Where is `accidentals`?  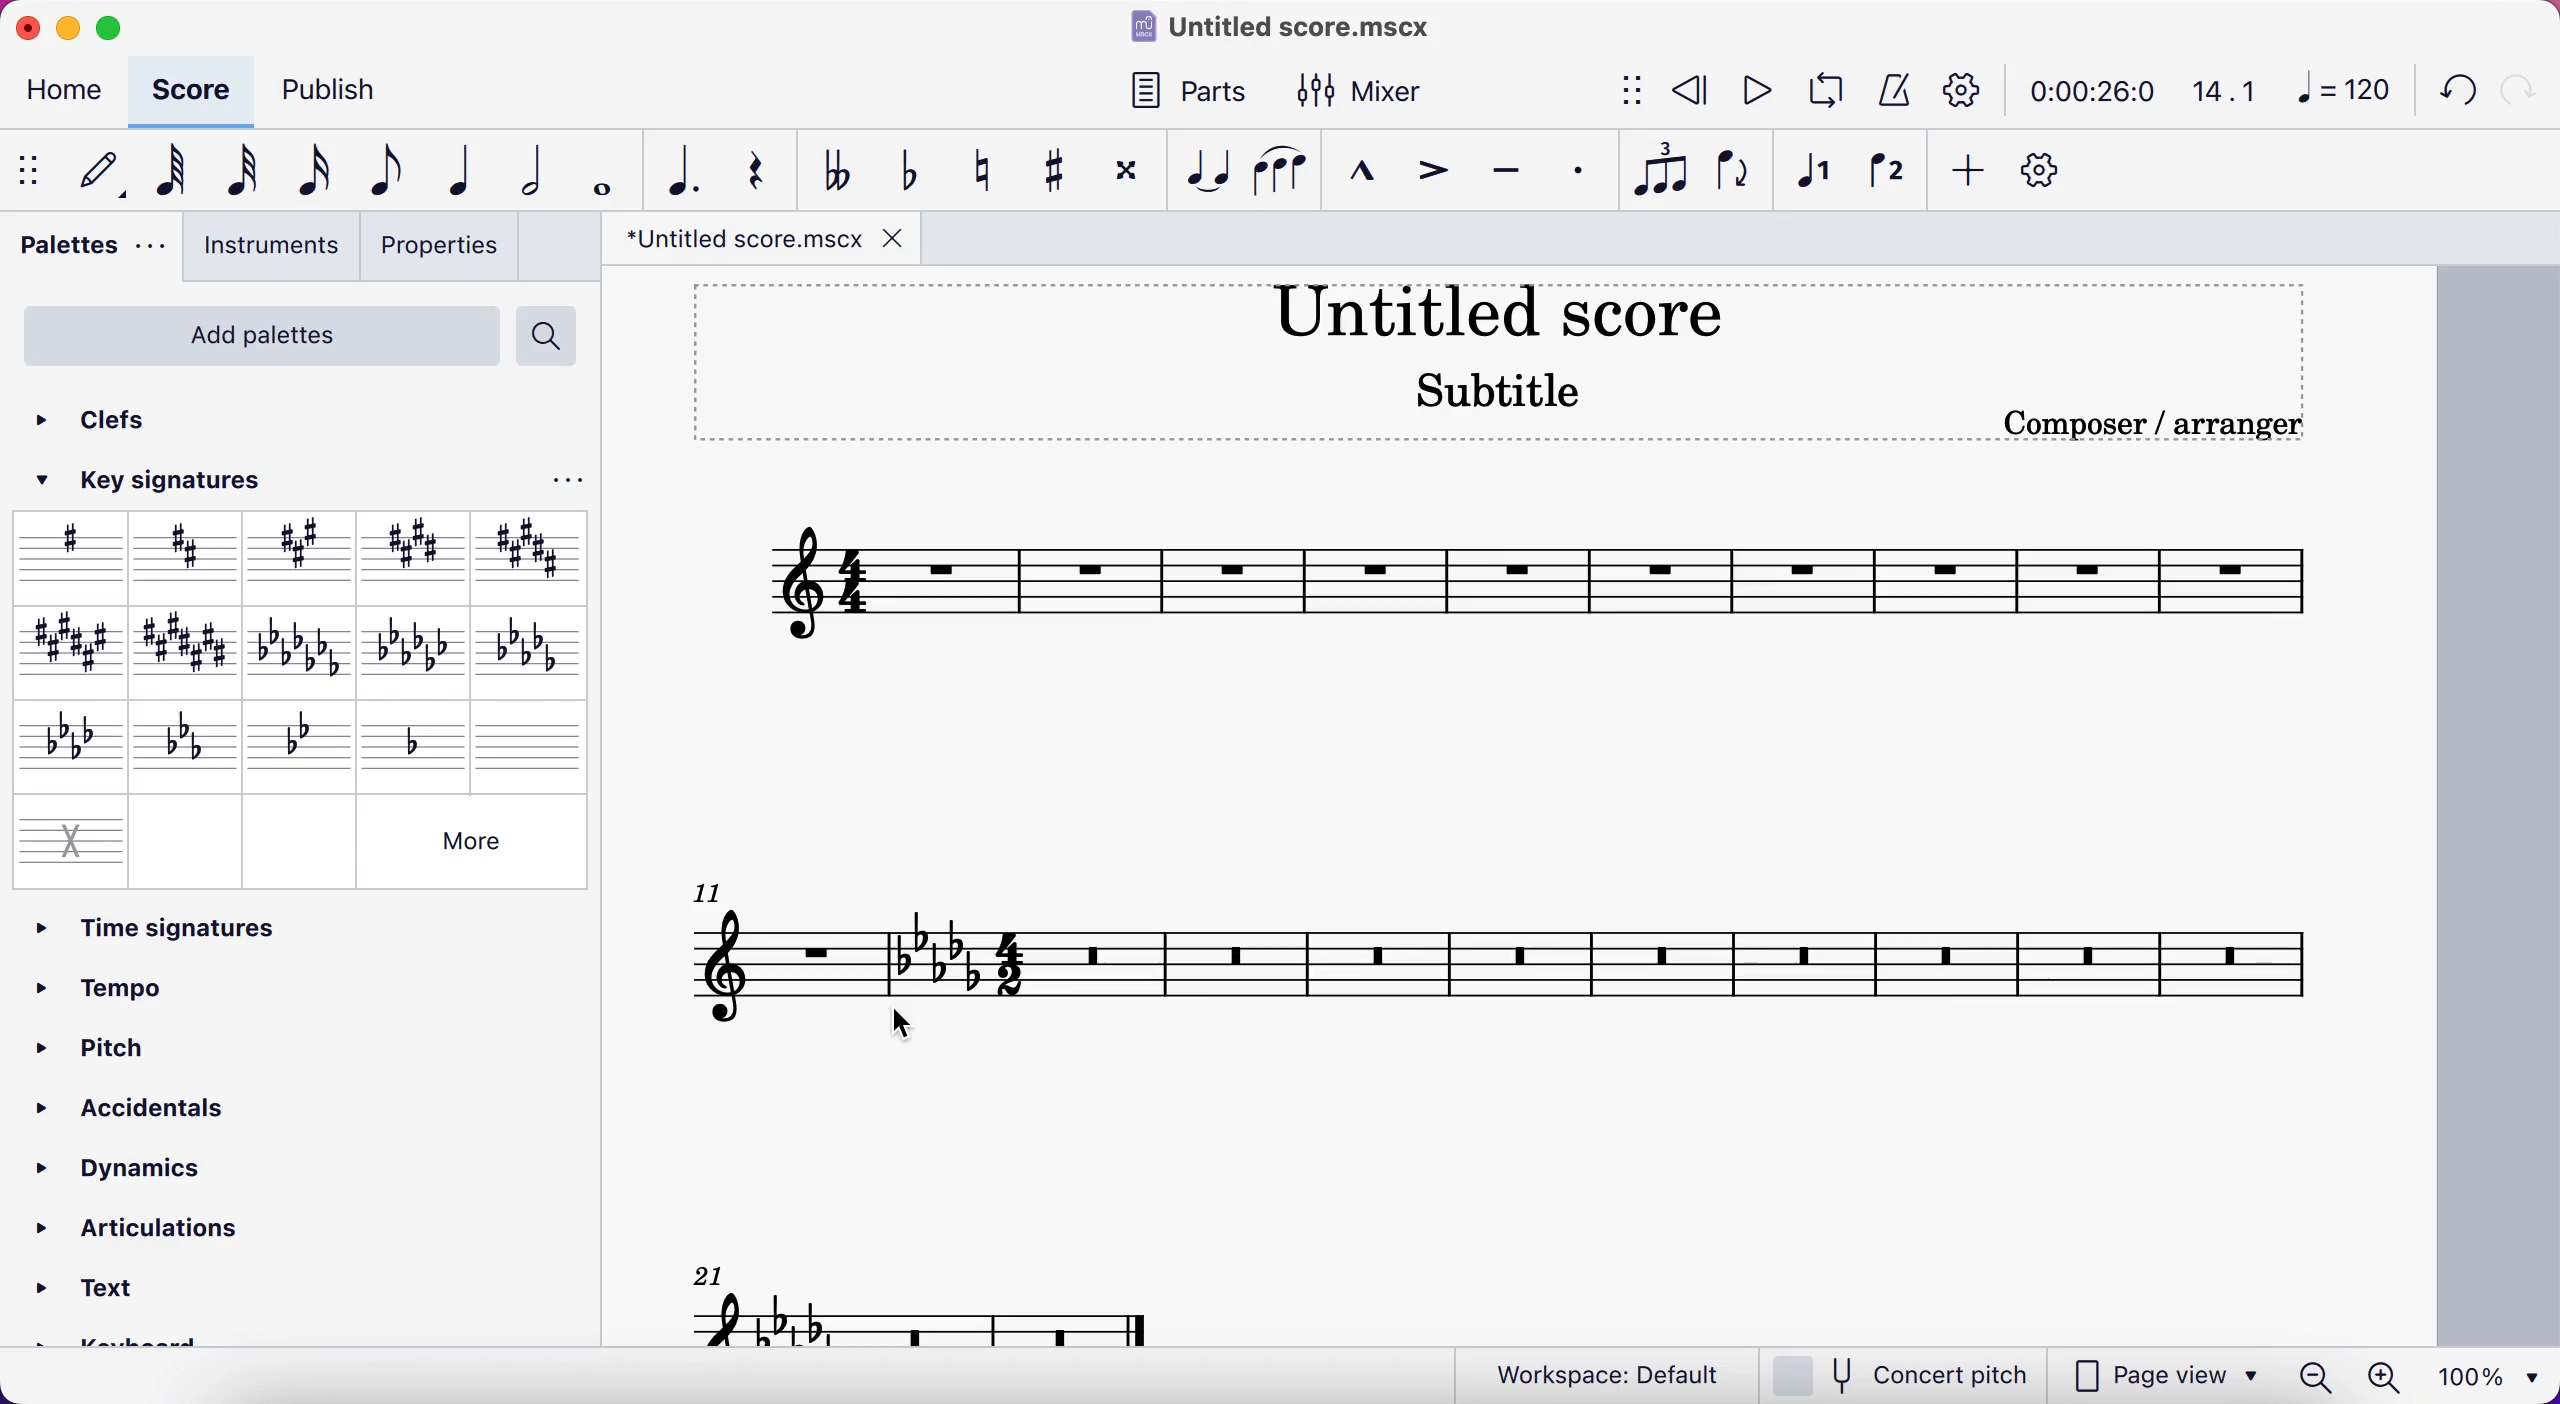 accidentals is located at coordinates (171, 1106).